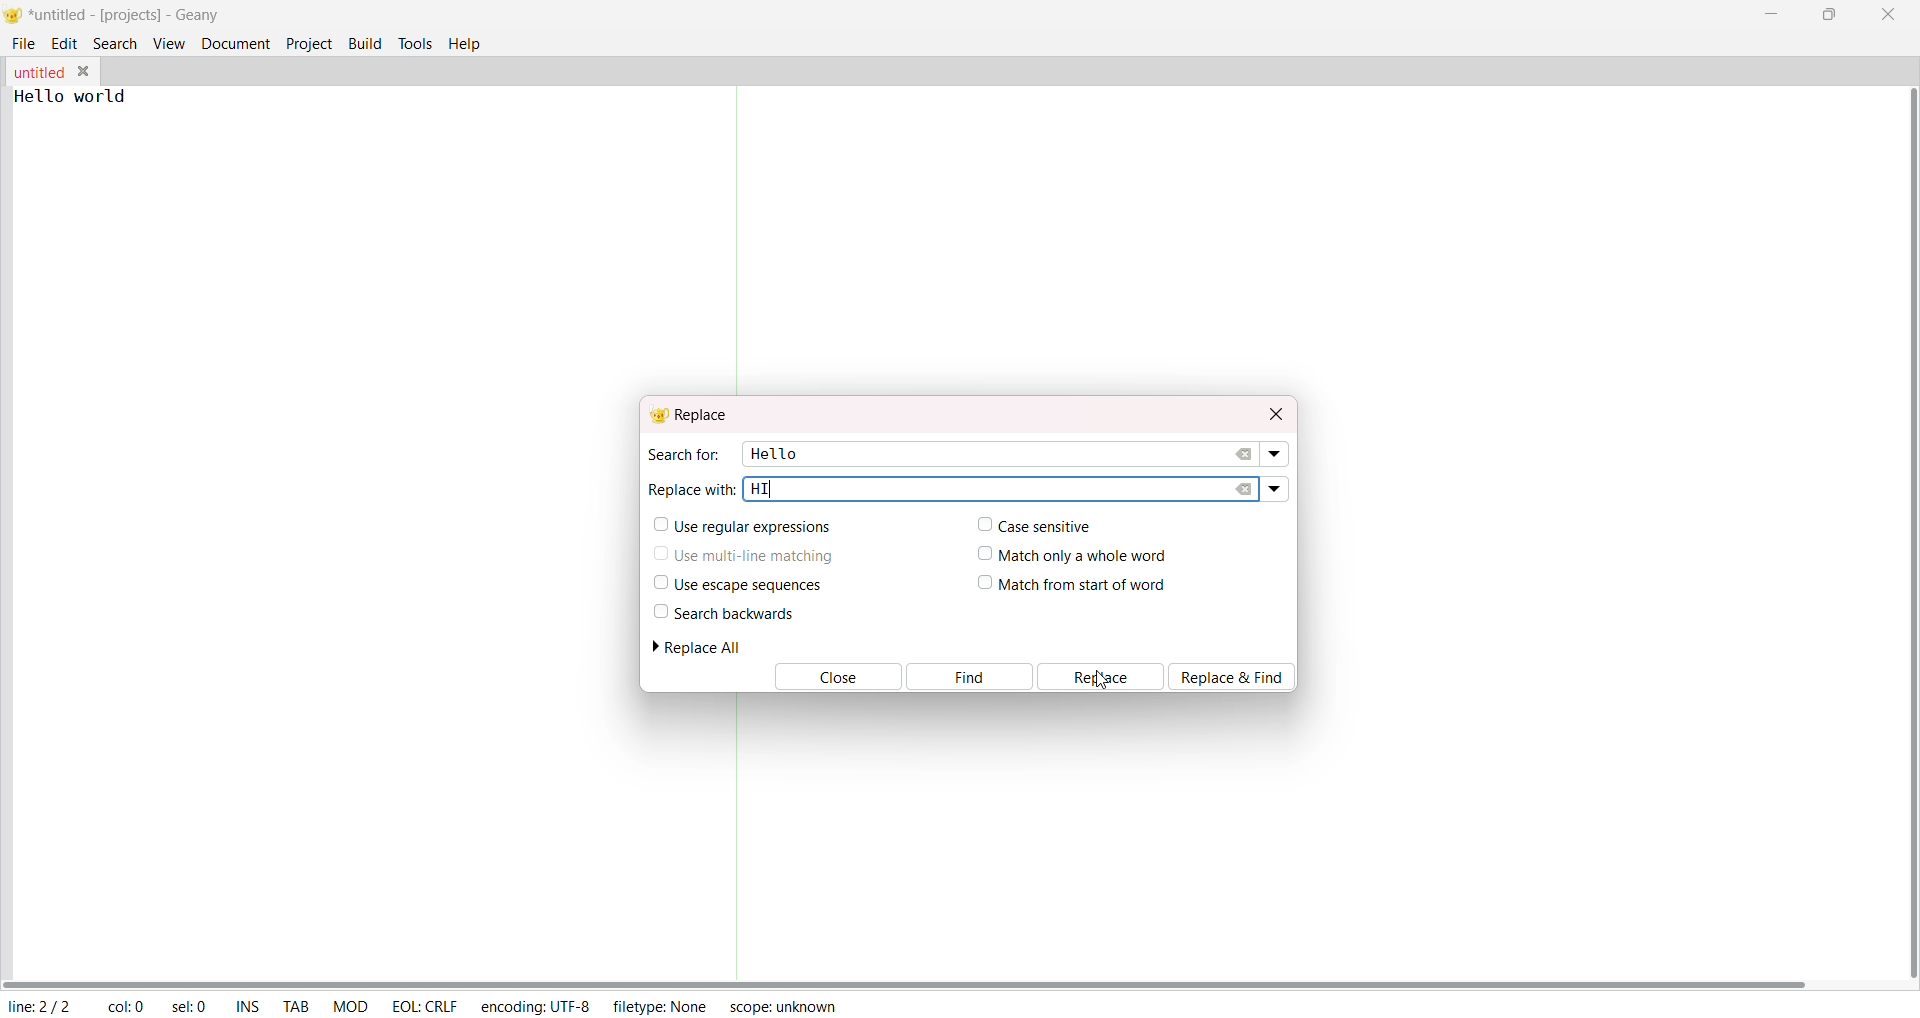  I want to click on close tab, so click(87, 71).